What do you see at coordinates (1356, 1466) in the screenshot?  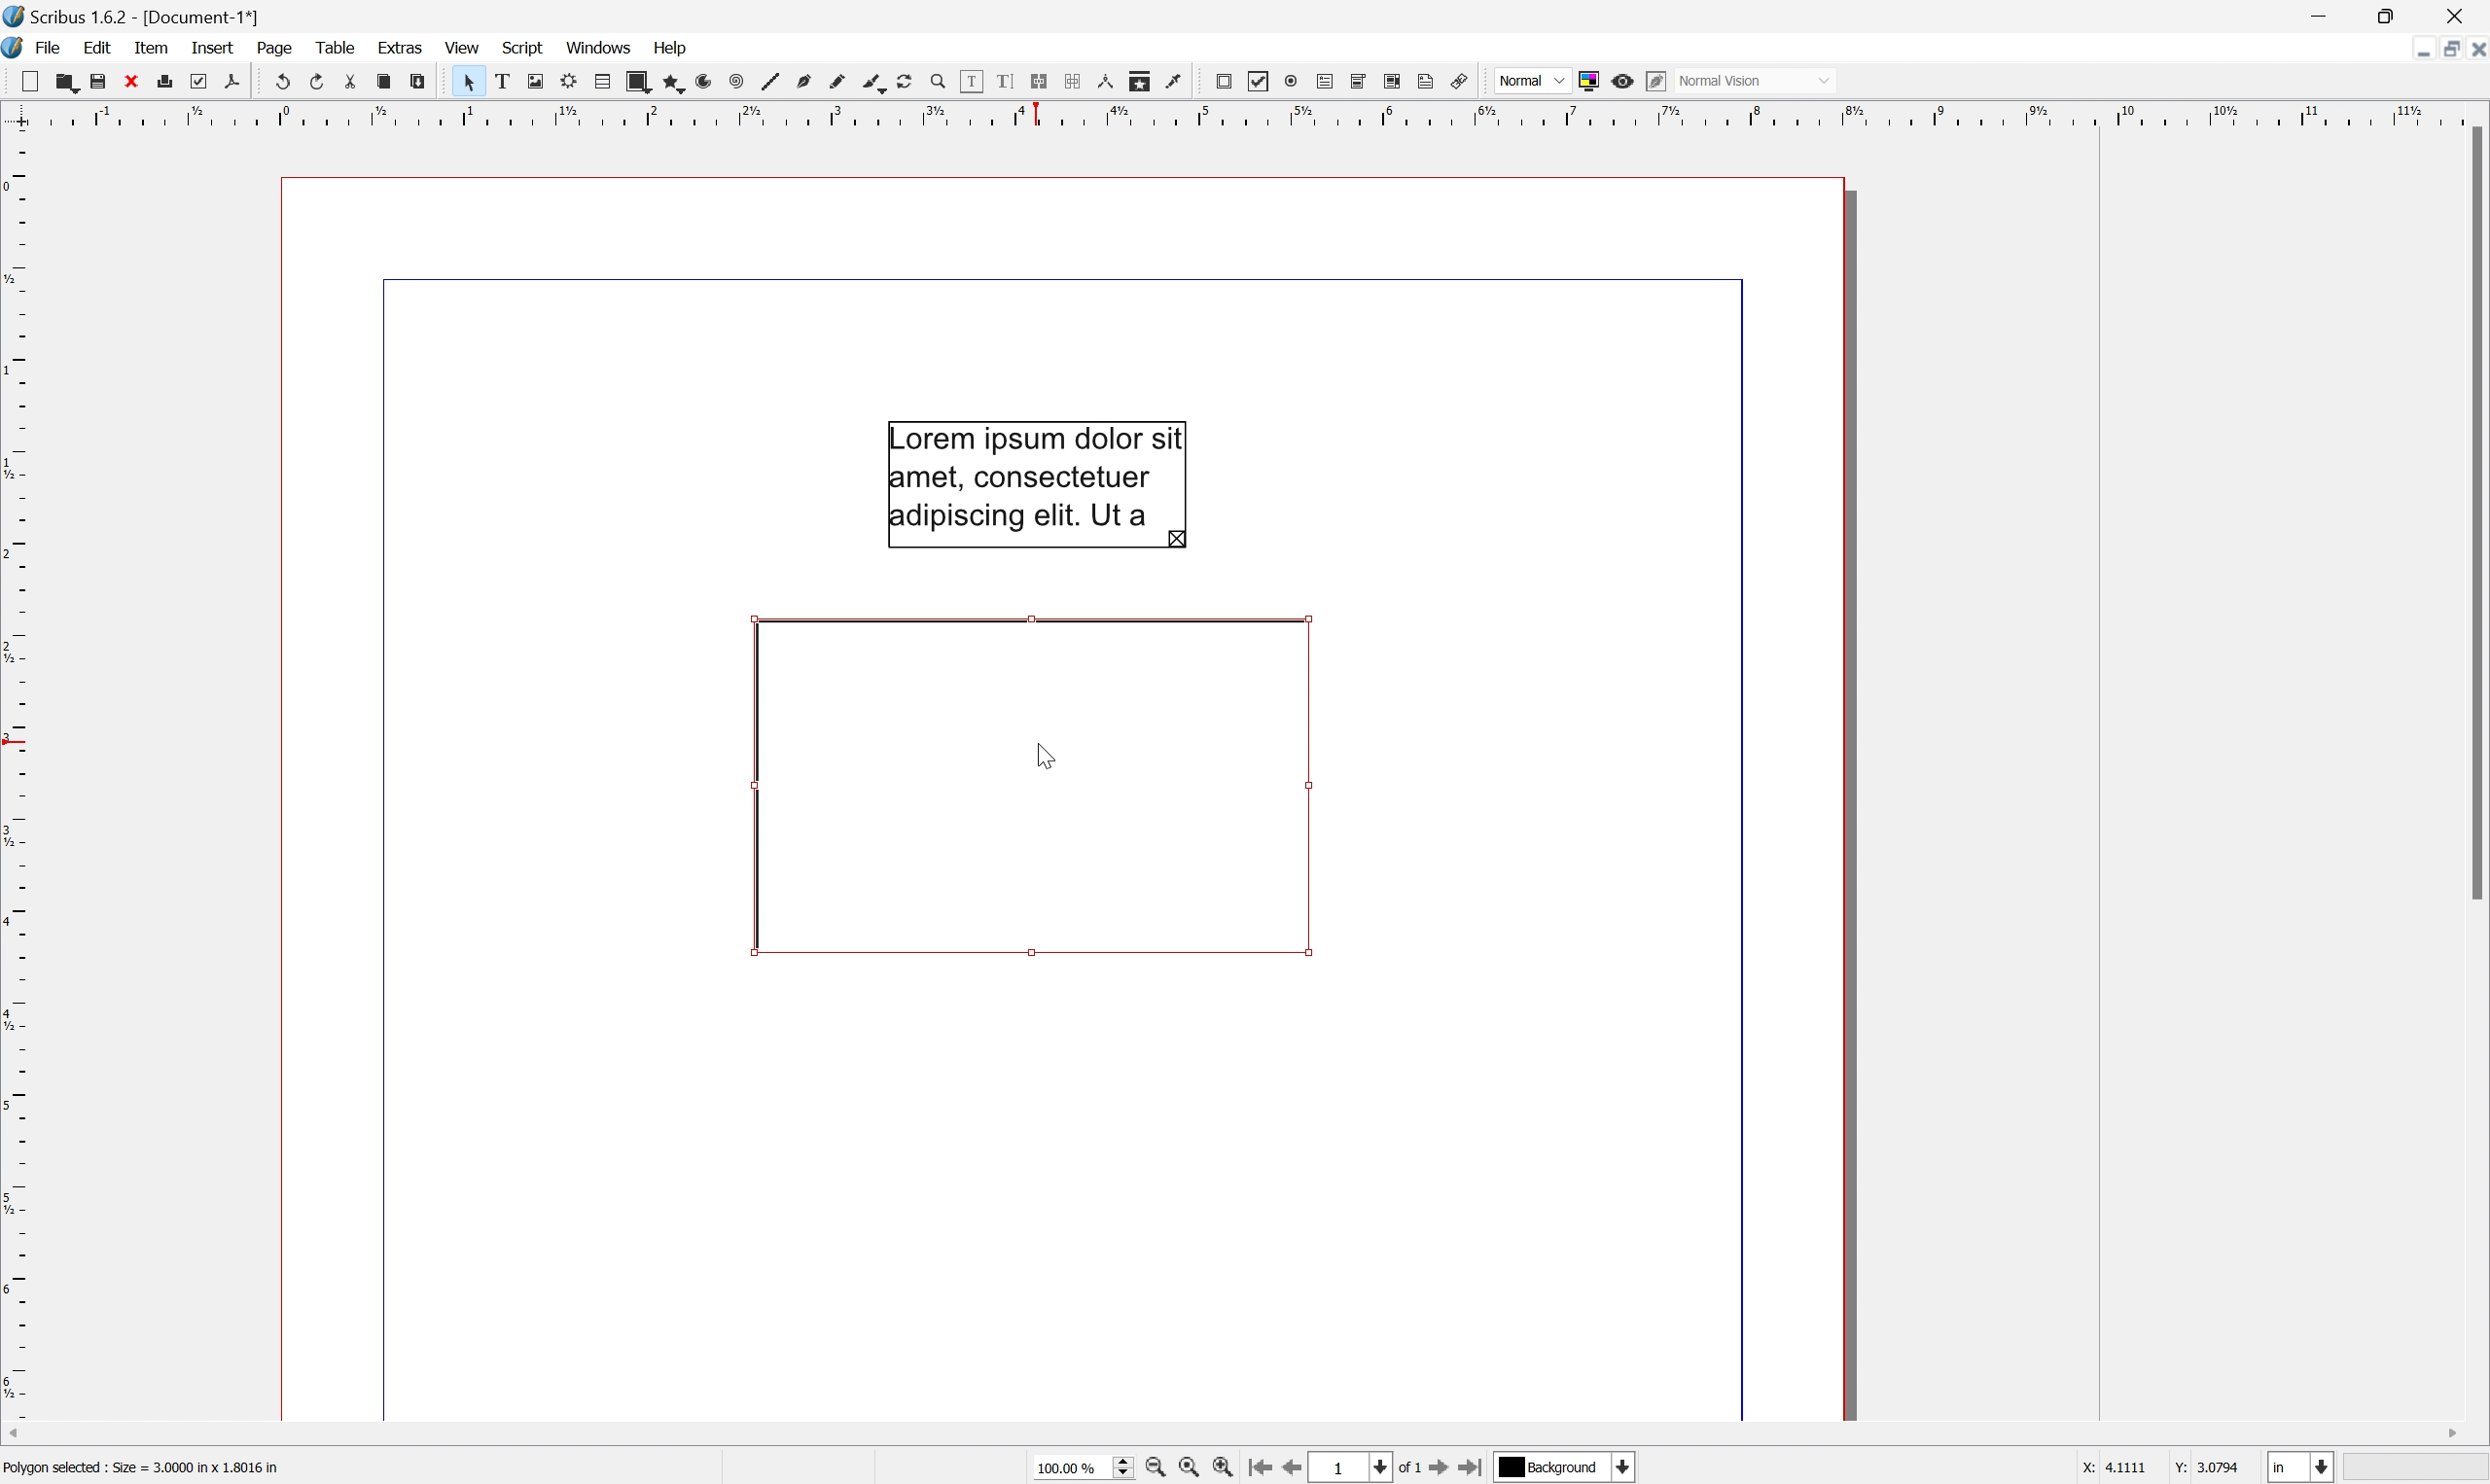 I see `Select the current page` at bounding box center [1356, 1466].